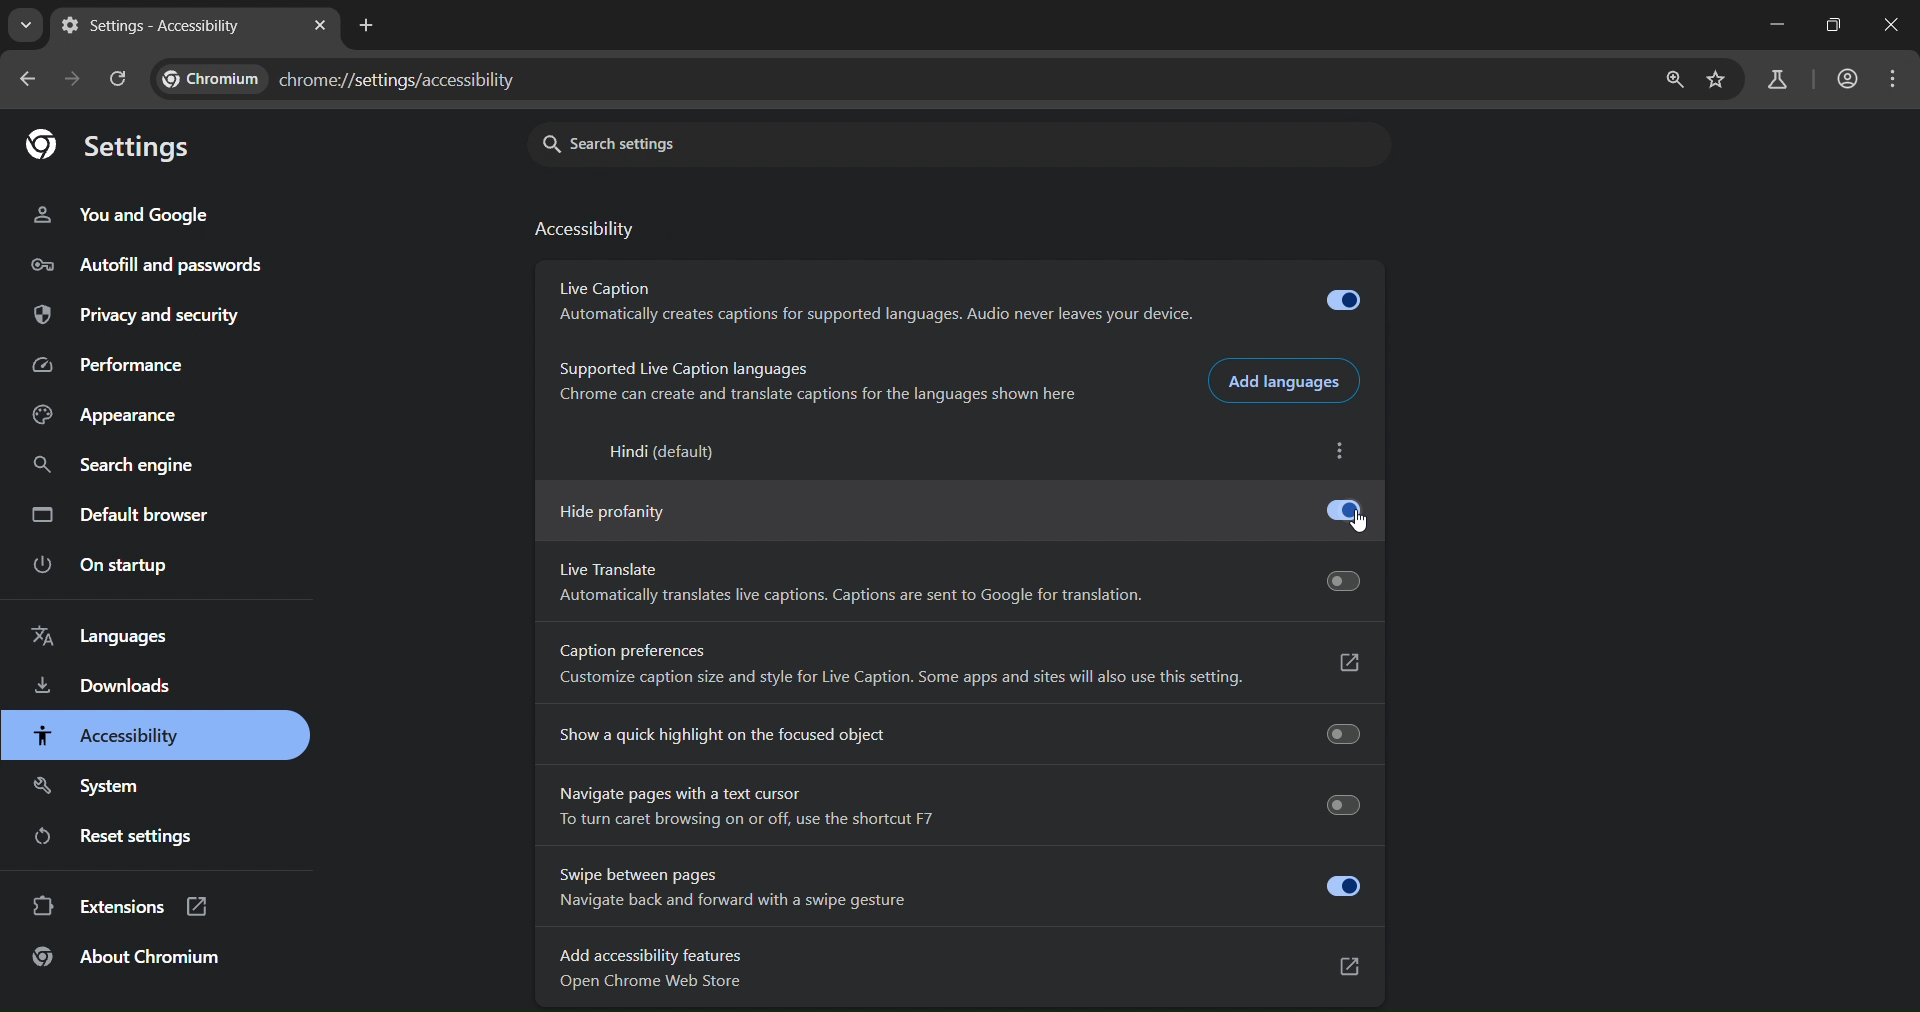 This screenshot has width=1920, height=1012. What do you see at coordinates (1716, 83) in the screenshot?
I see `bookmark page` at bounding box center [1716, 83].